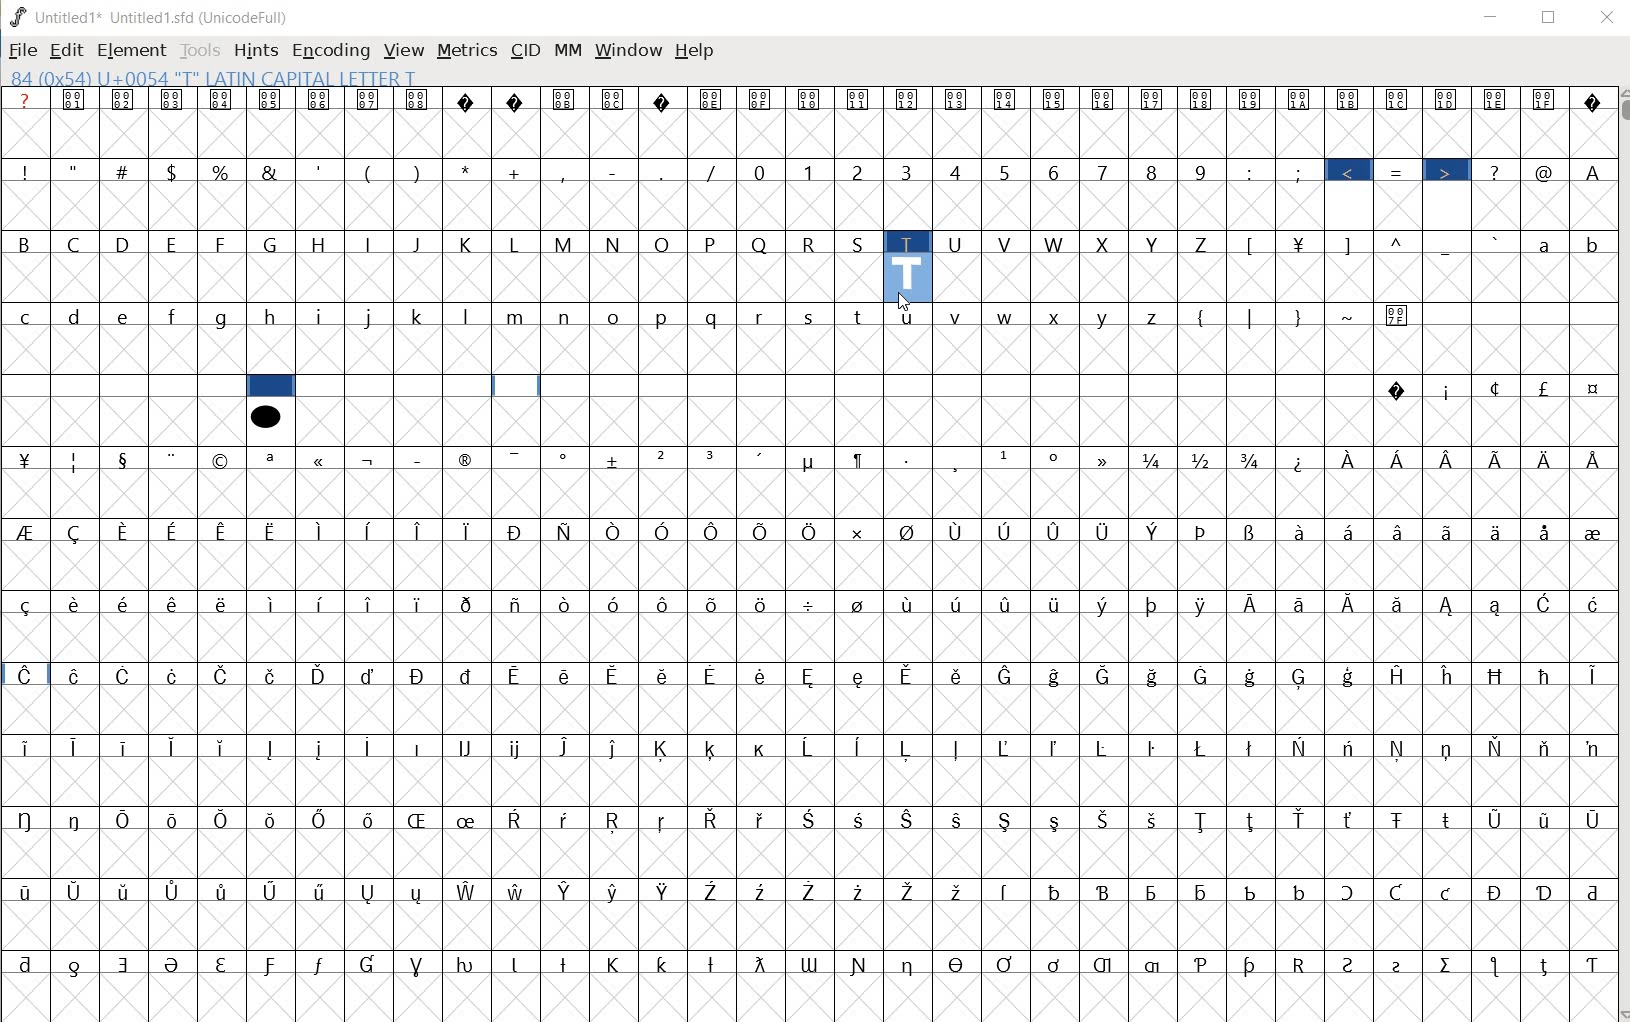 Image resolution: width=1630 pixels, height=1022 pixels. What do you see at coordinates (517, 890) in the screenshot?
I see `Symbol` at bounding box center [517, 890].